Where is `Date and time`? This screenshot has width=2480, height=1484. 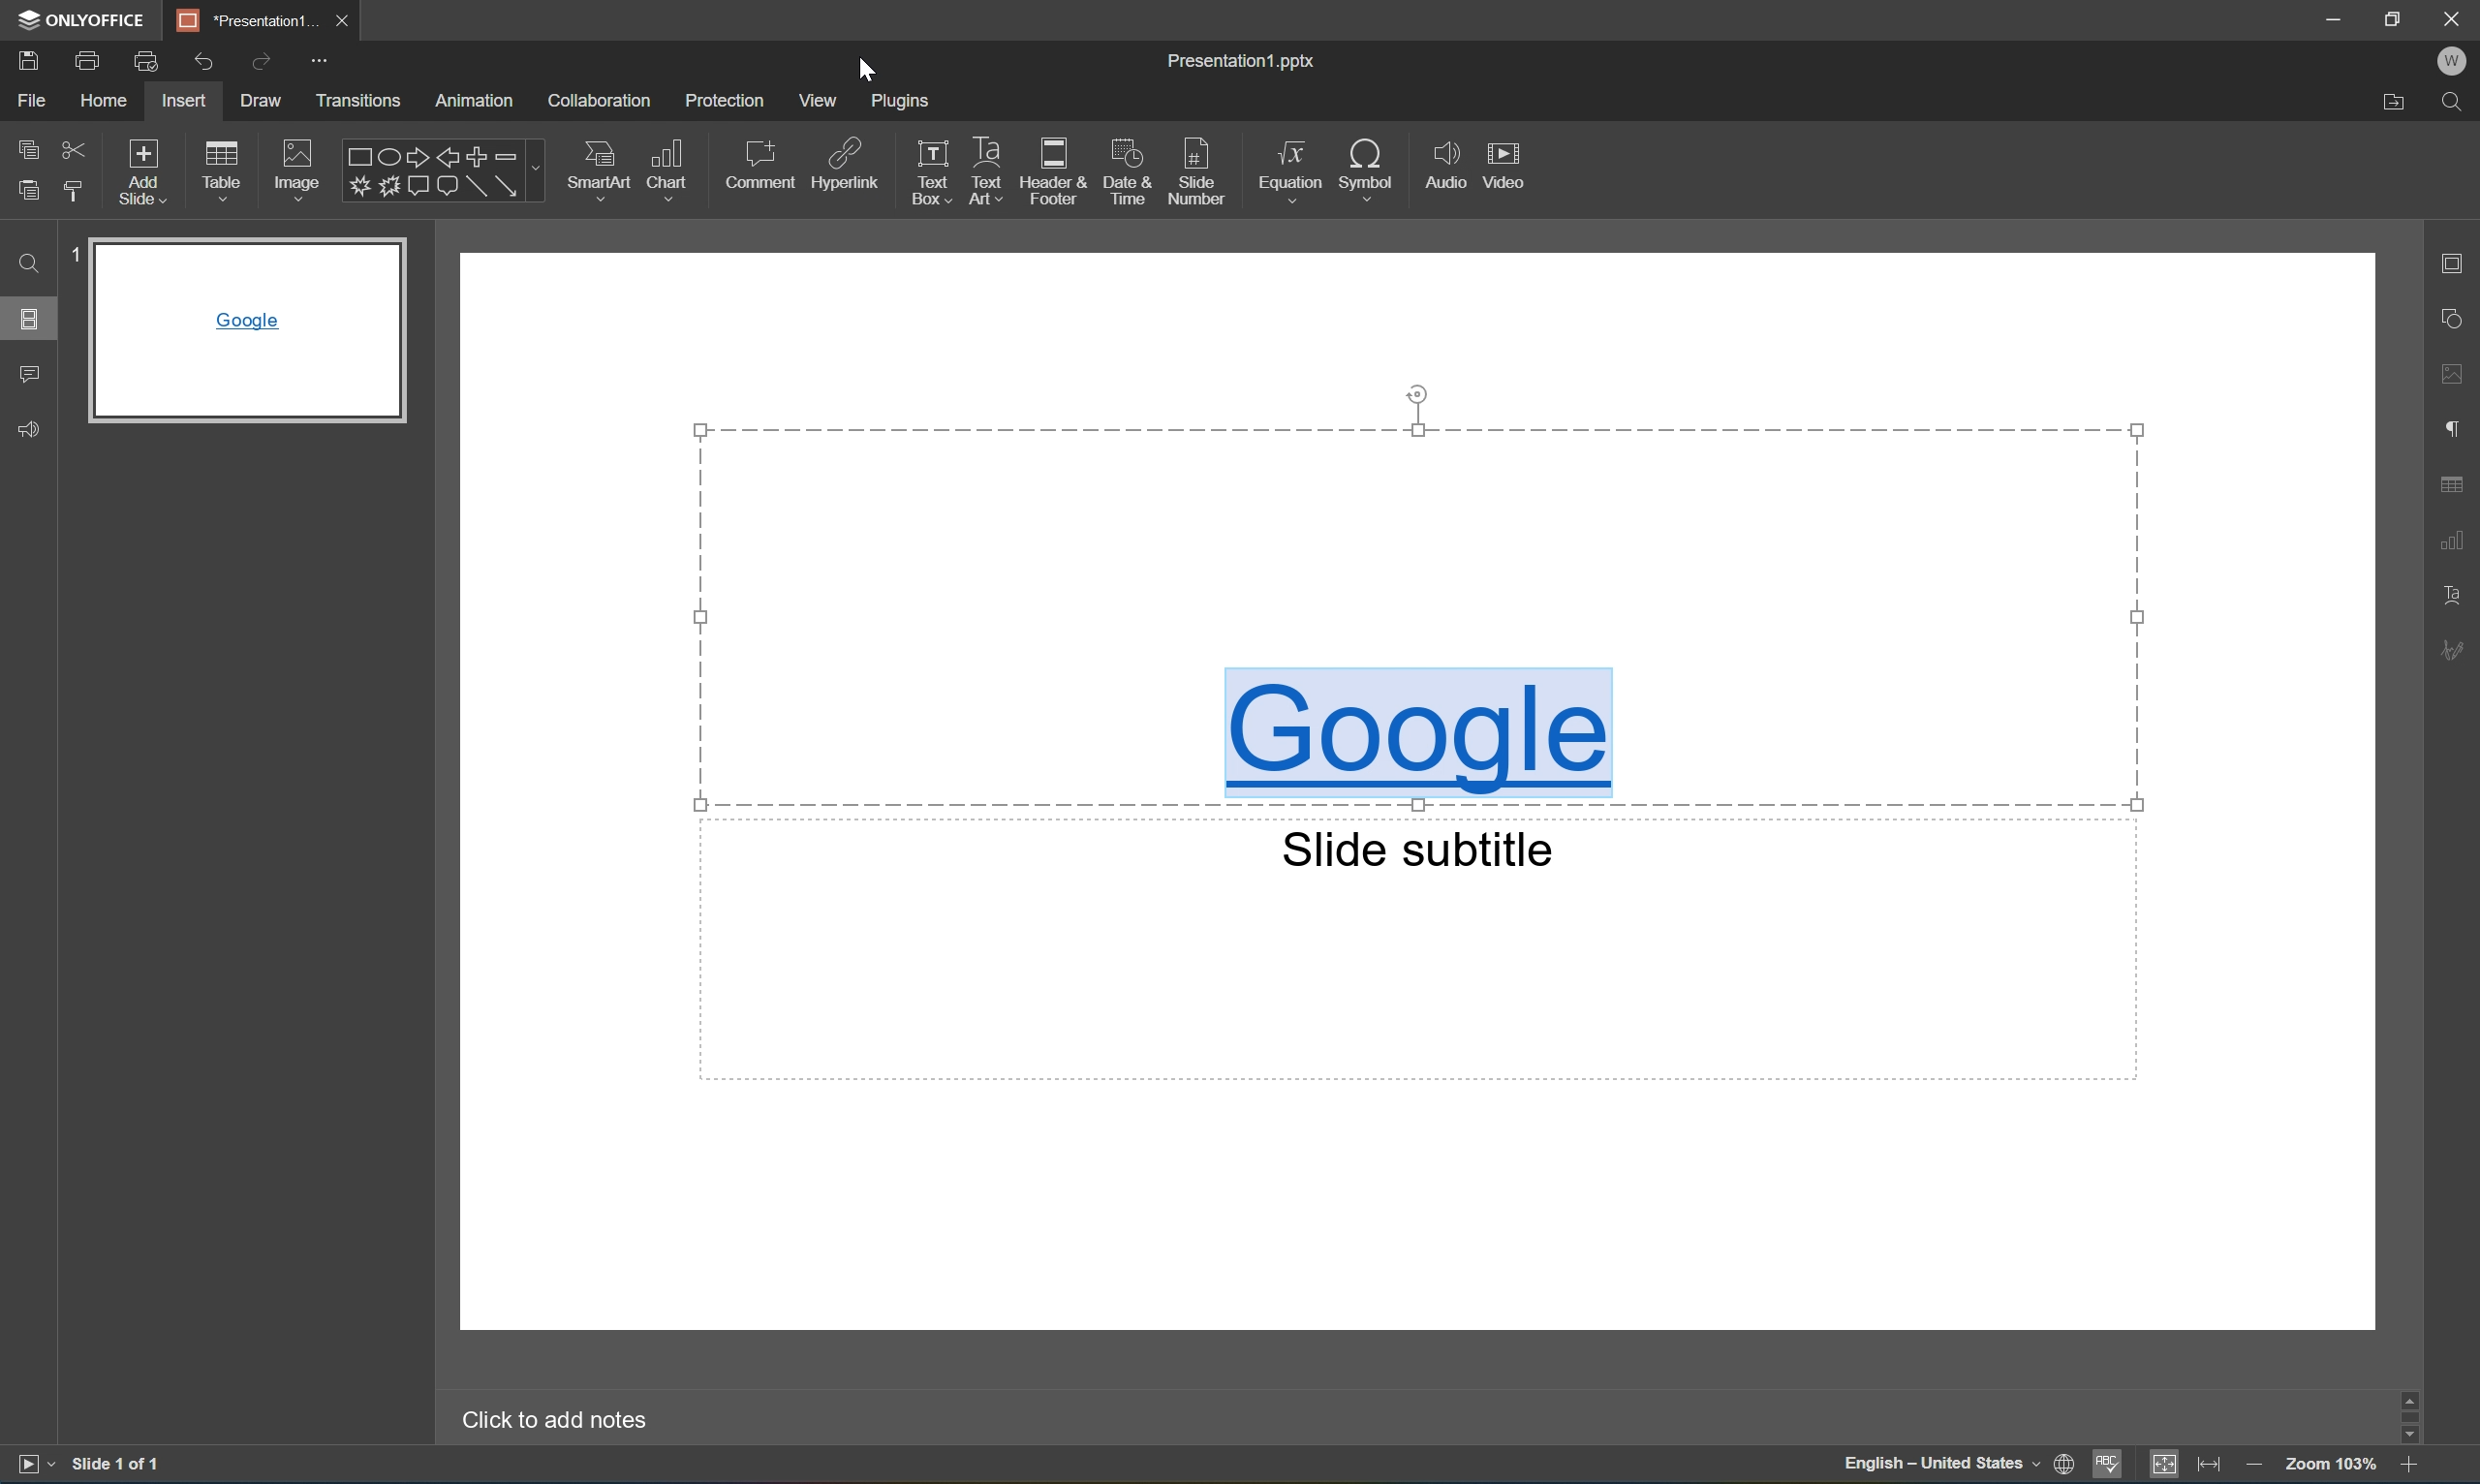
Date and time is located at coordinates (1130, 167).